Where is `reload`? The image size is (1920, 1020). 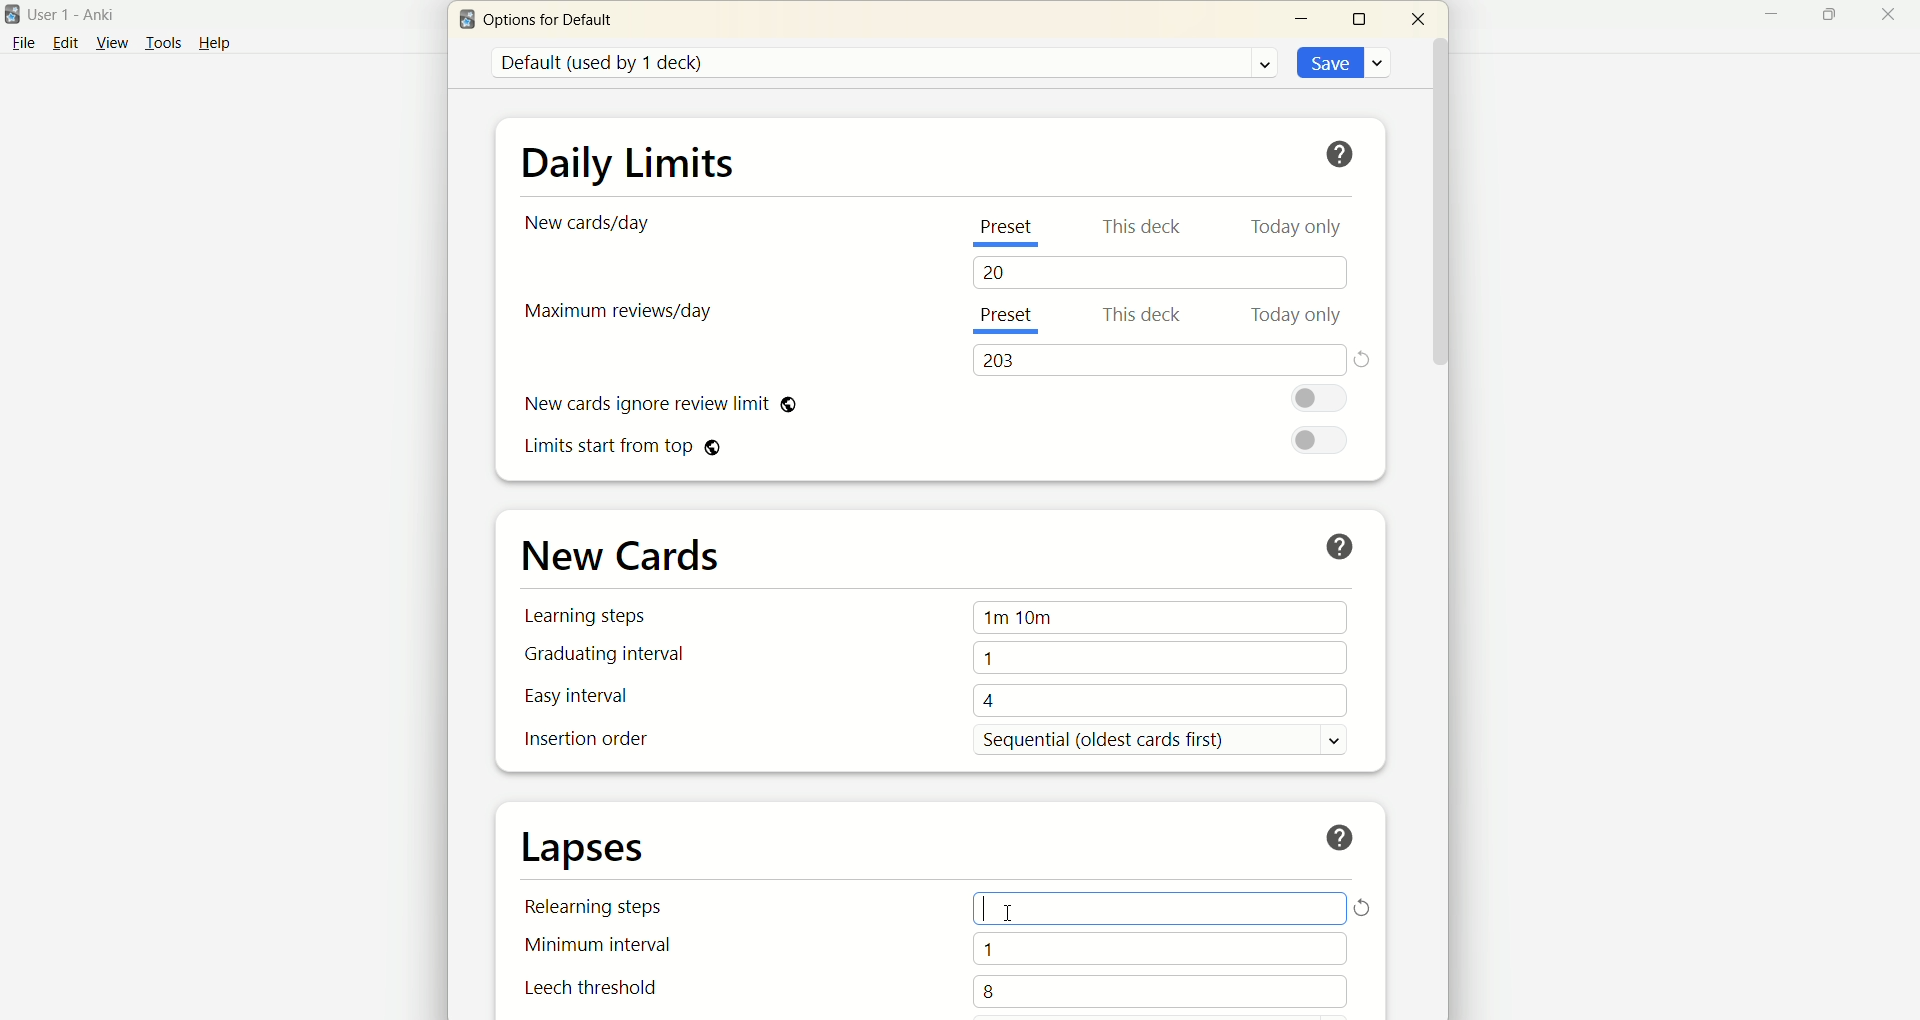 reload is located at coordinates (1366, 909).